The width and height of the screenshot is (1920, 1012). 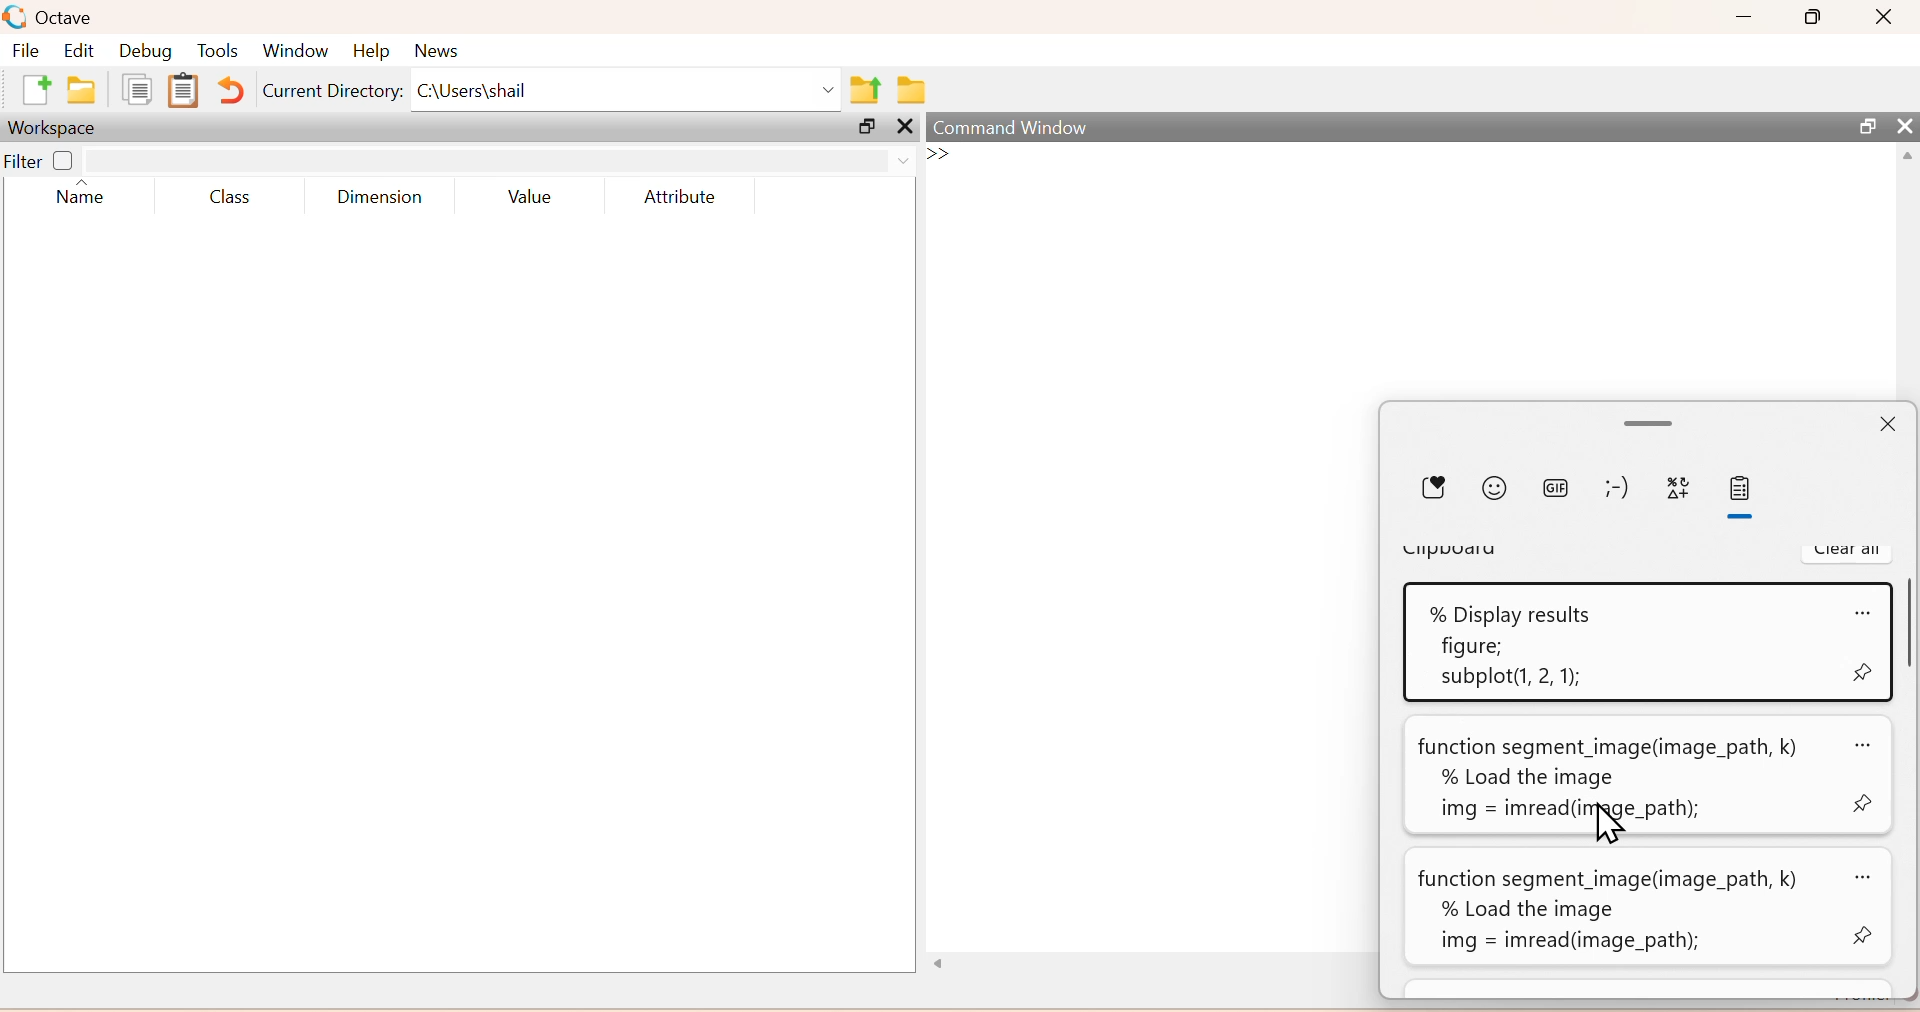 I want to click on , so click(x=947, y=964).